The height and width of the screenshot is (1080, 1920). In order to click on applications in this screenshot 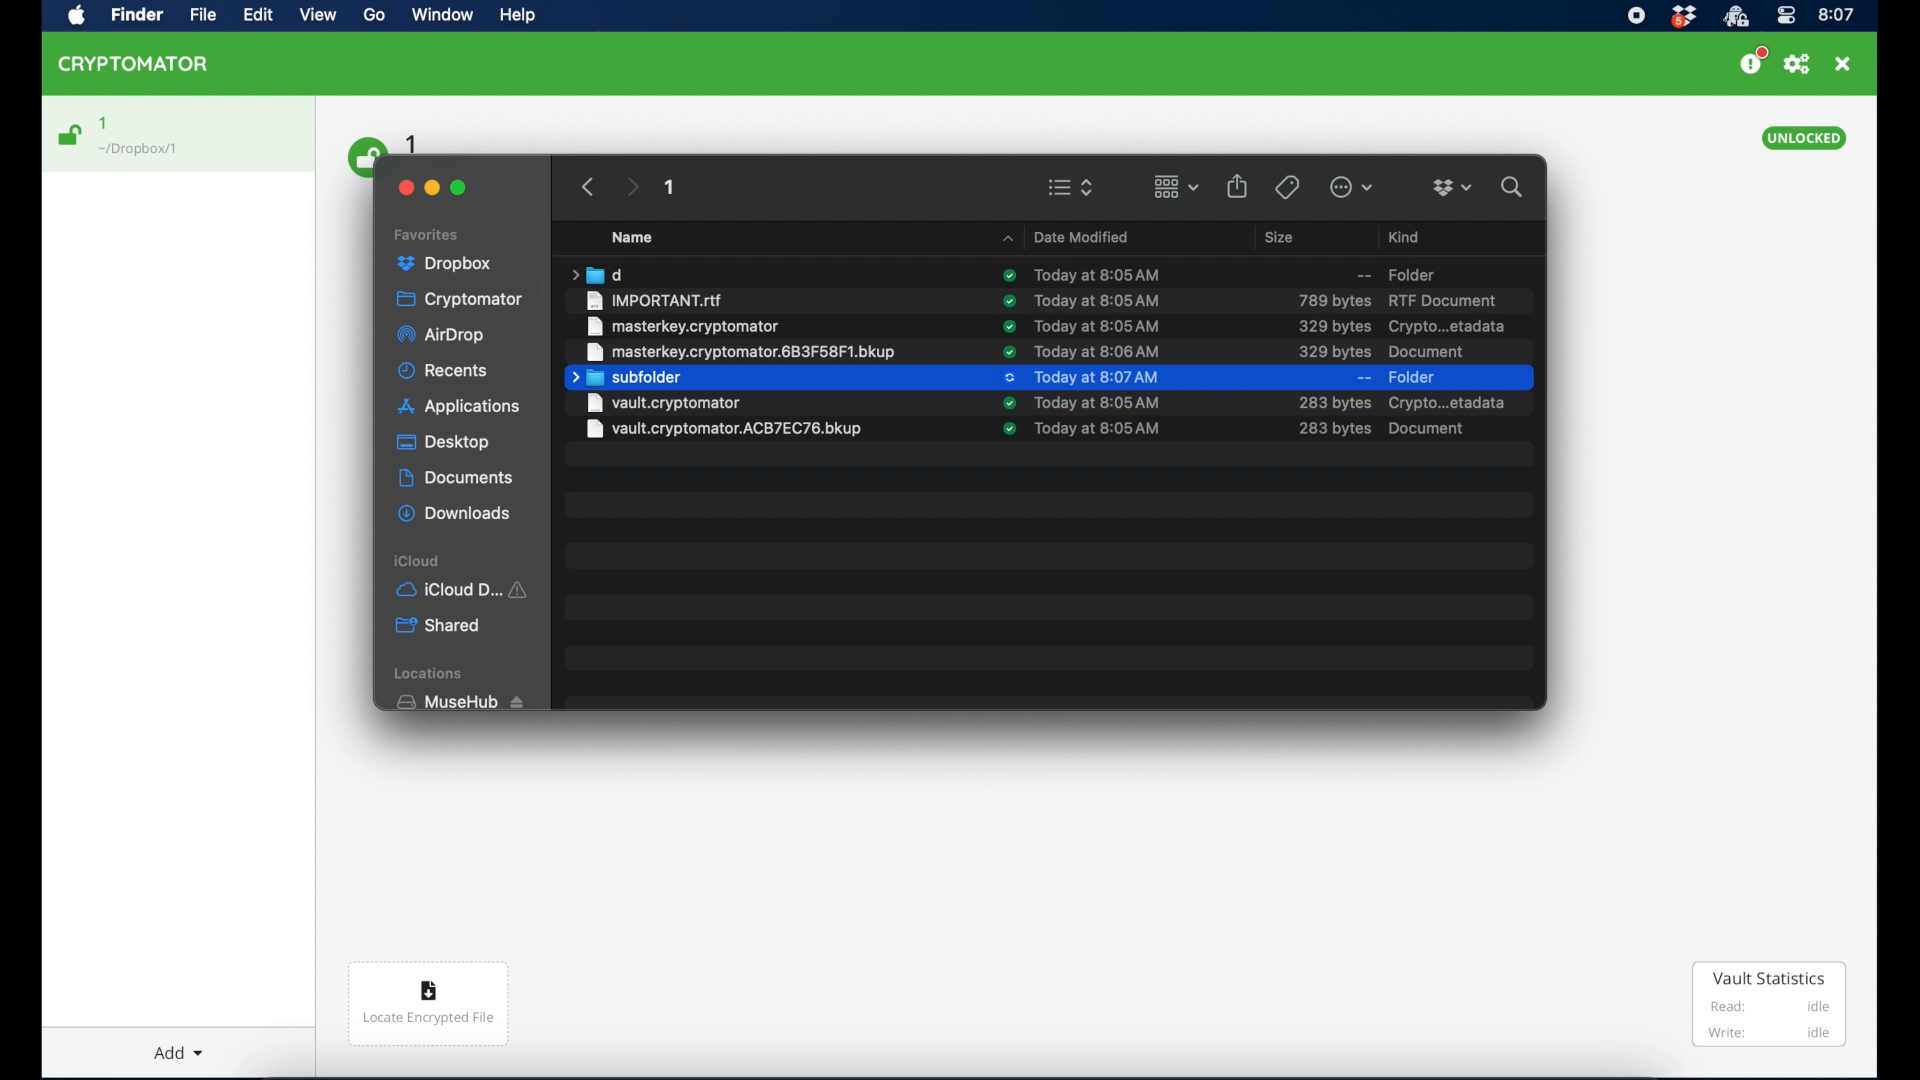, I will do `click(460, 407)`.